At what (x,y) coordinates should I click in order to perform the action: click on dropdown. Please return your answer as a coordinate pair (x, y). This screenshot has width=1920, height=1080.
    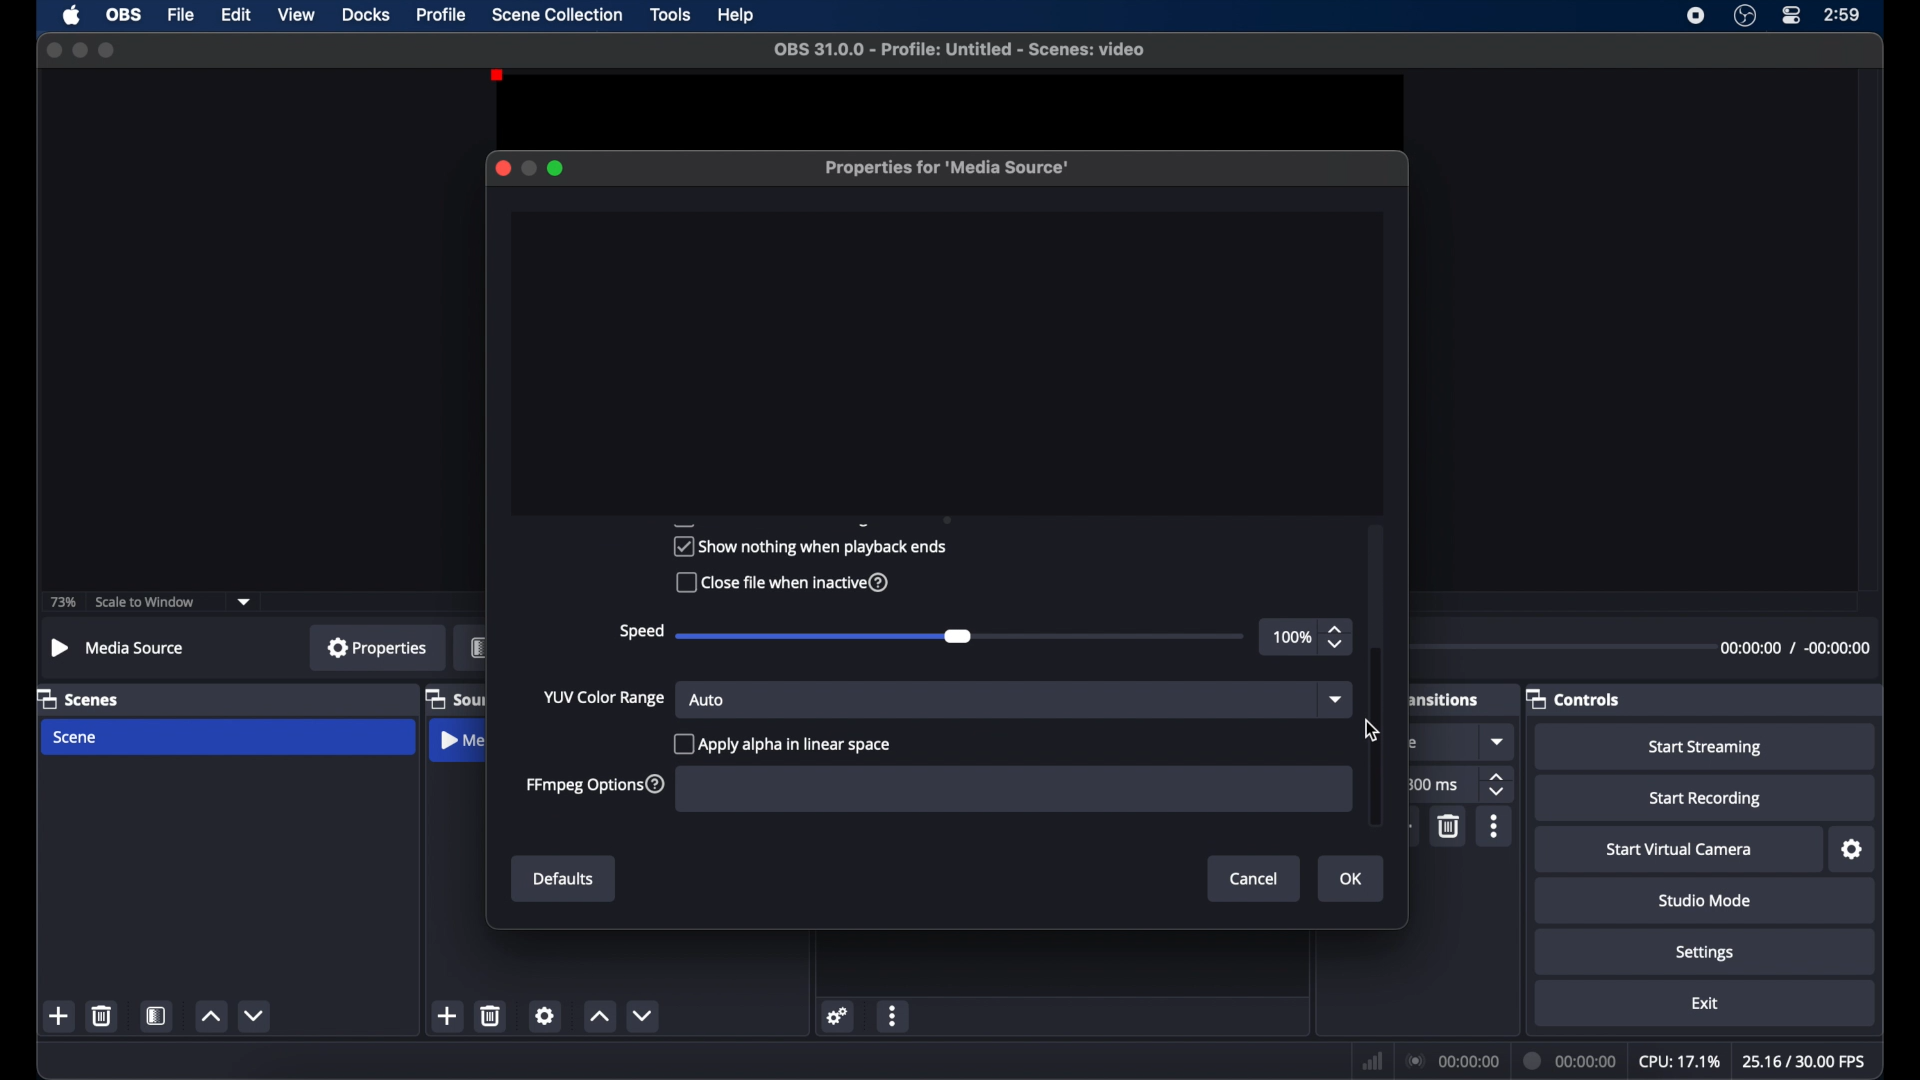
    Looking at the image, I should click on (1339, 701).